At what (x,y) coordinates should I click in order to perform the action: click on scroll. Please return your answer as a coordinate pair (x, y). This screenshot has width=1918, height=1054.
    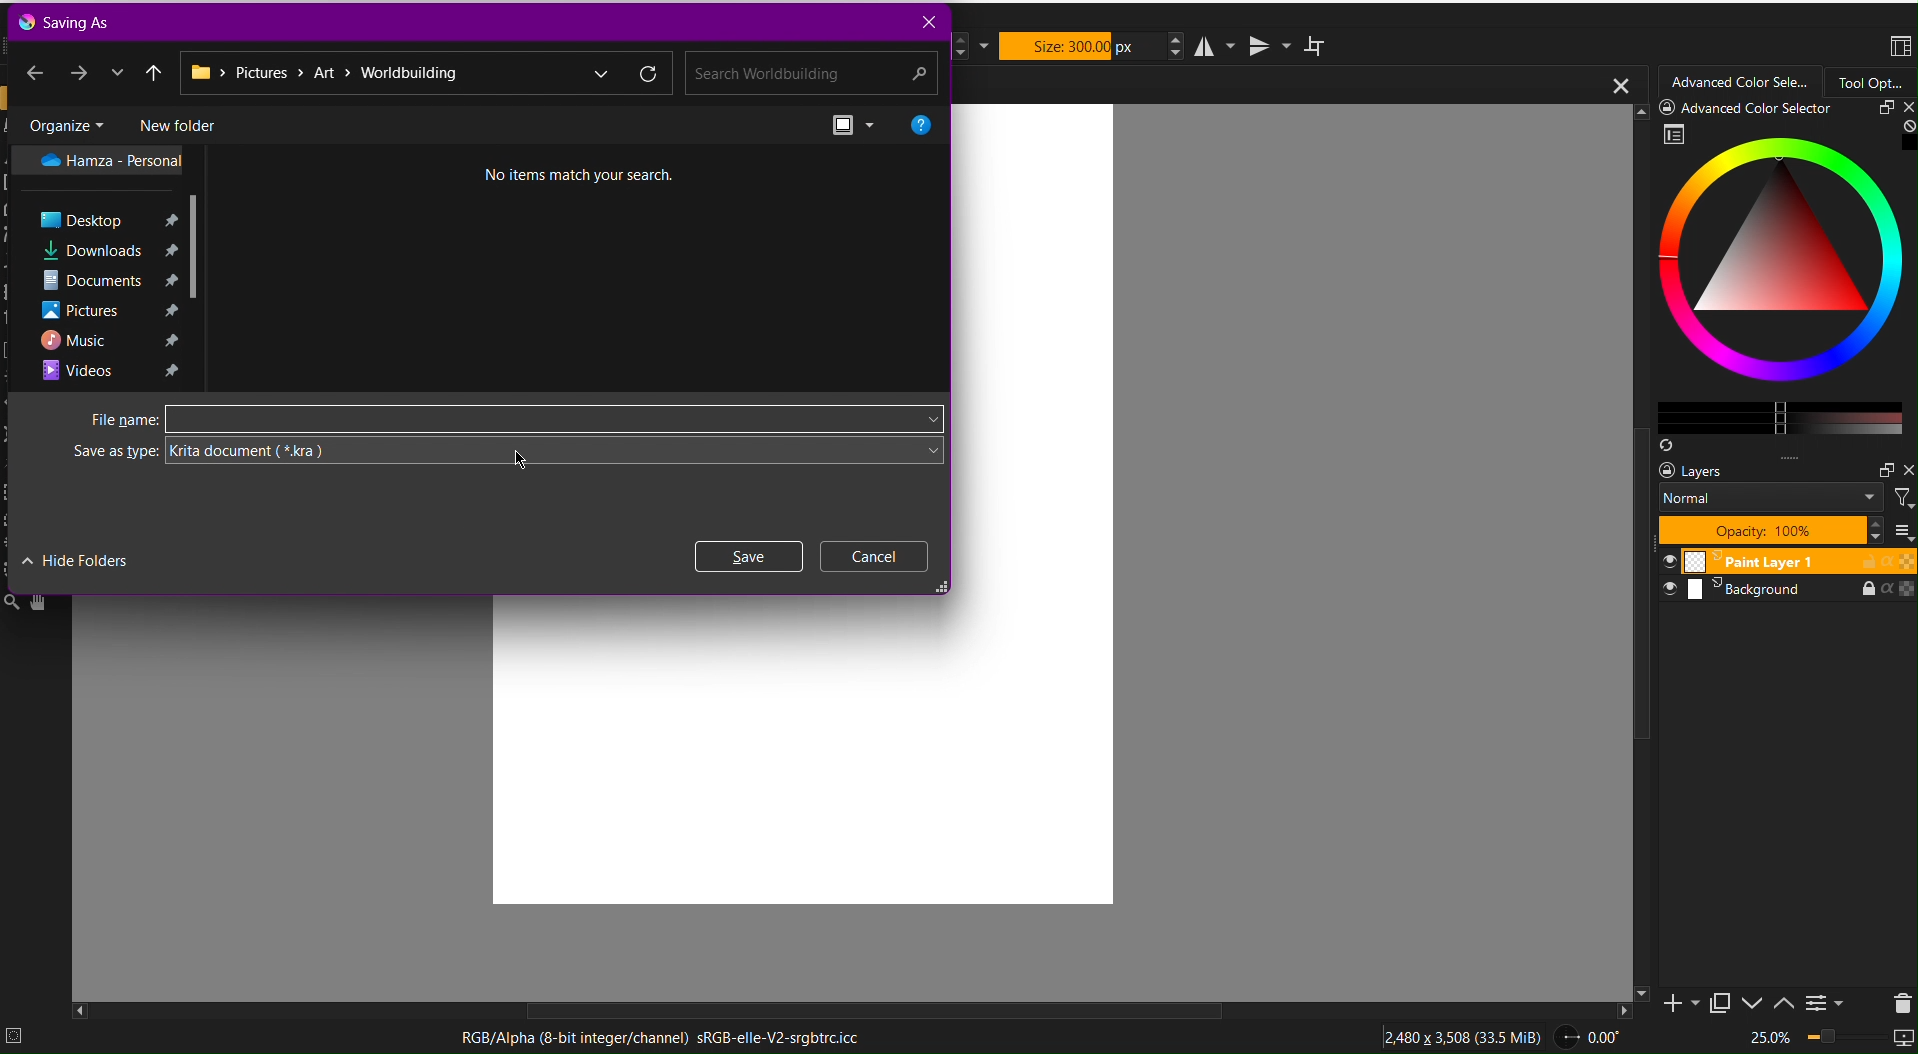
    Looking at the image, I should click on (867, 1010).